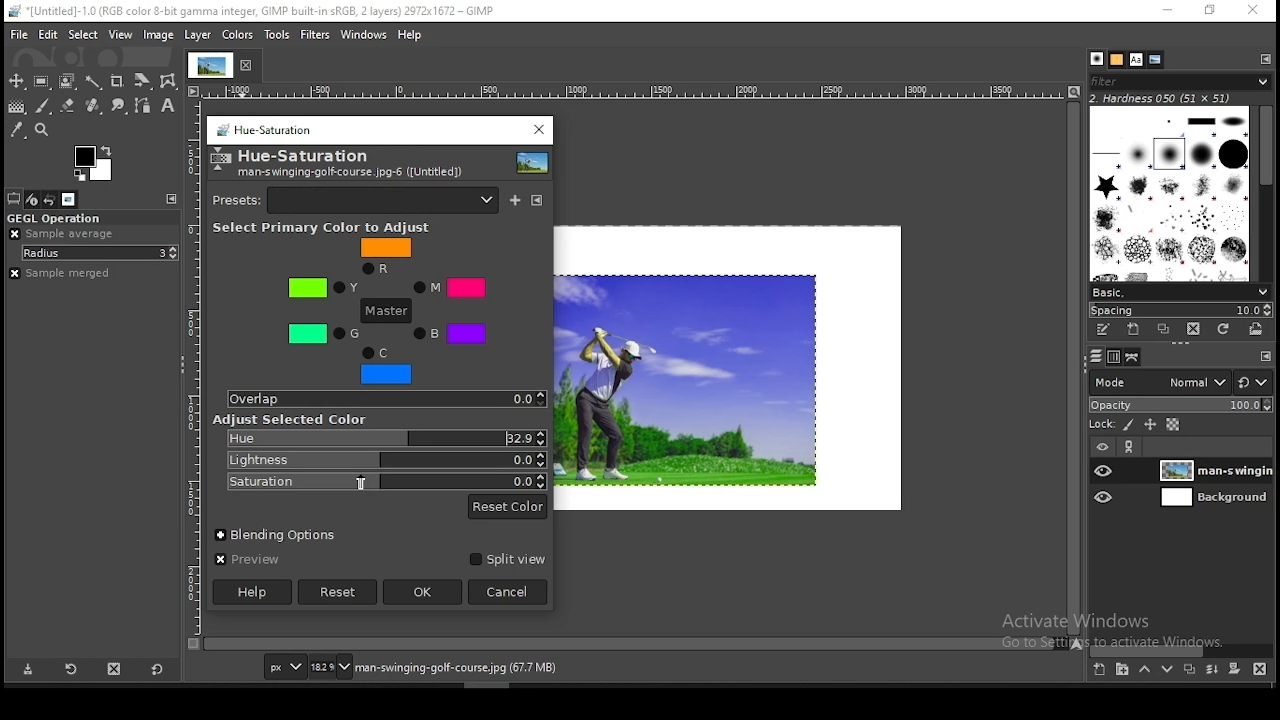  I want to click on horizontal scale, so click(195, 369).